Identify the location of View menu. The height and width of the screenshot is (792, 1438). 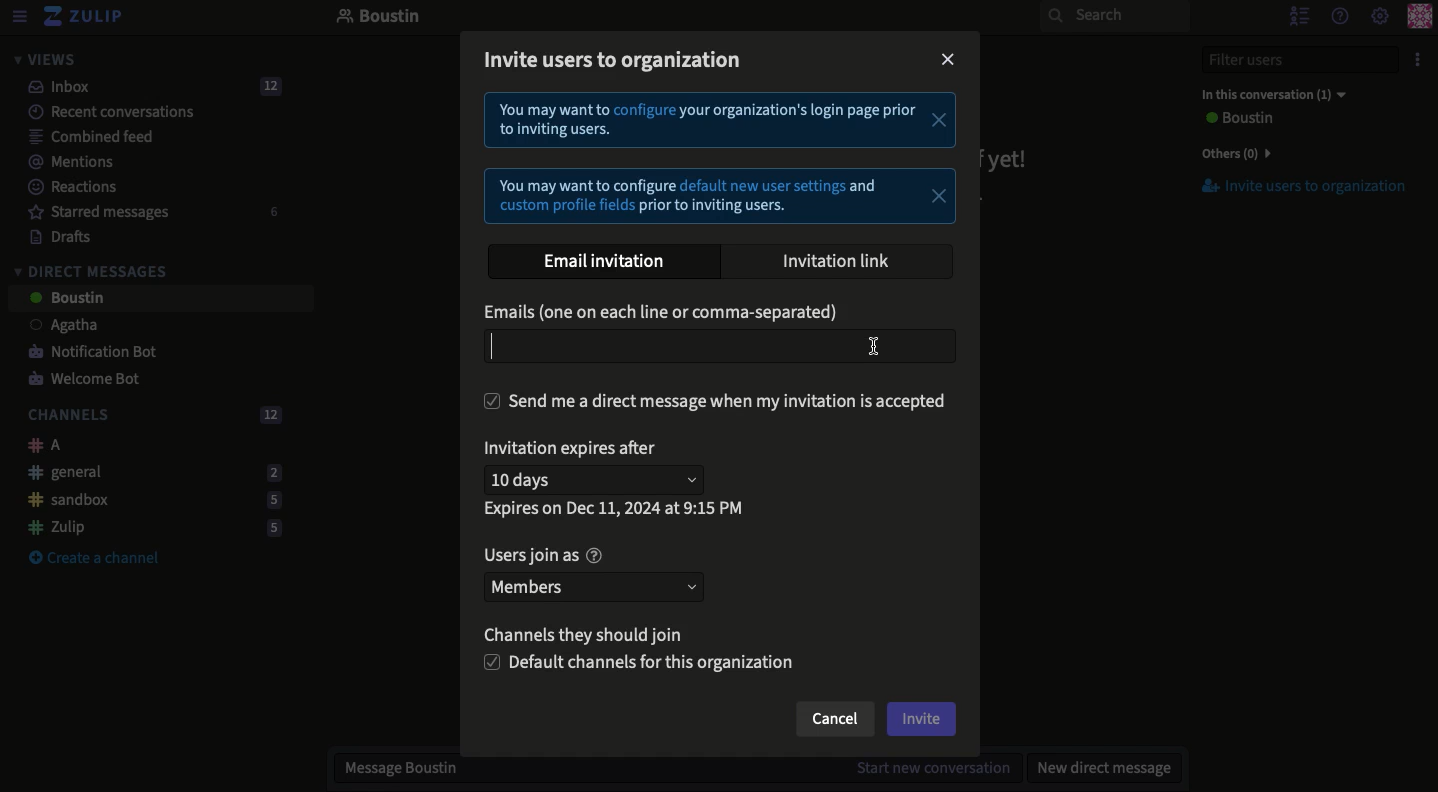
(18, 17).